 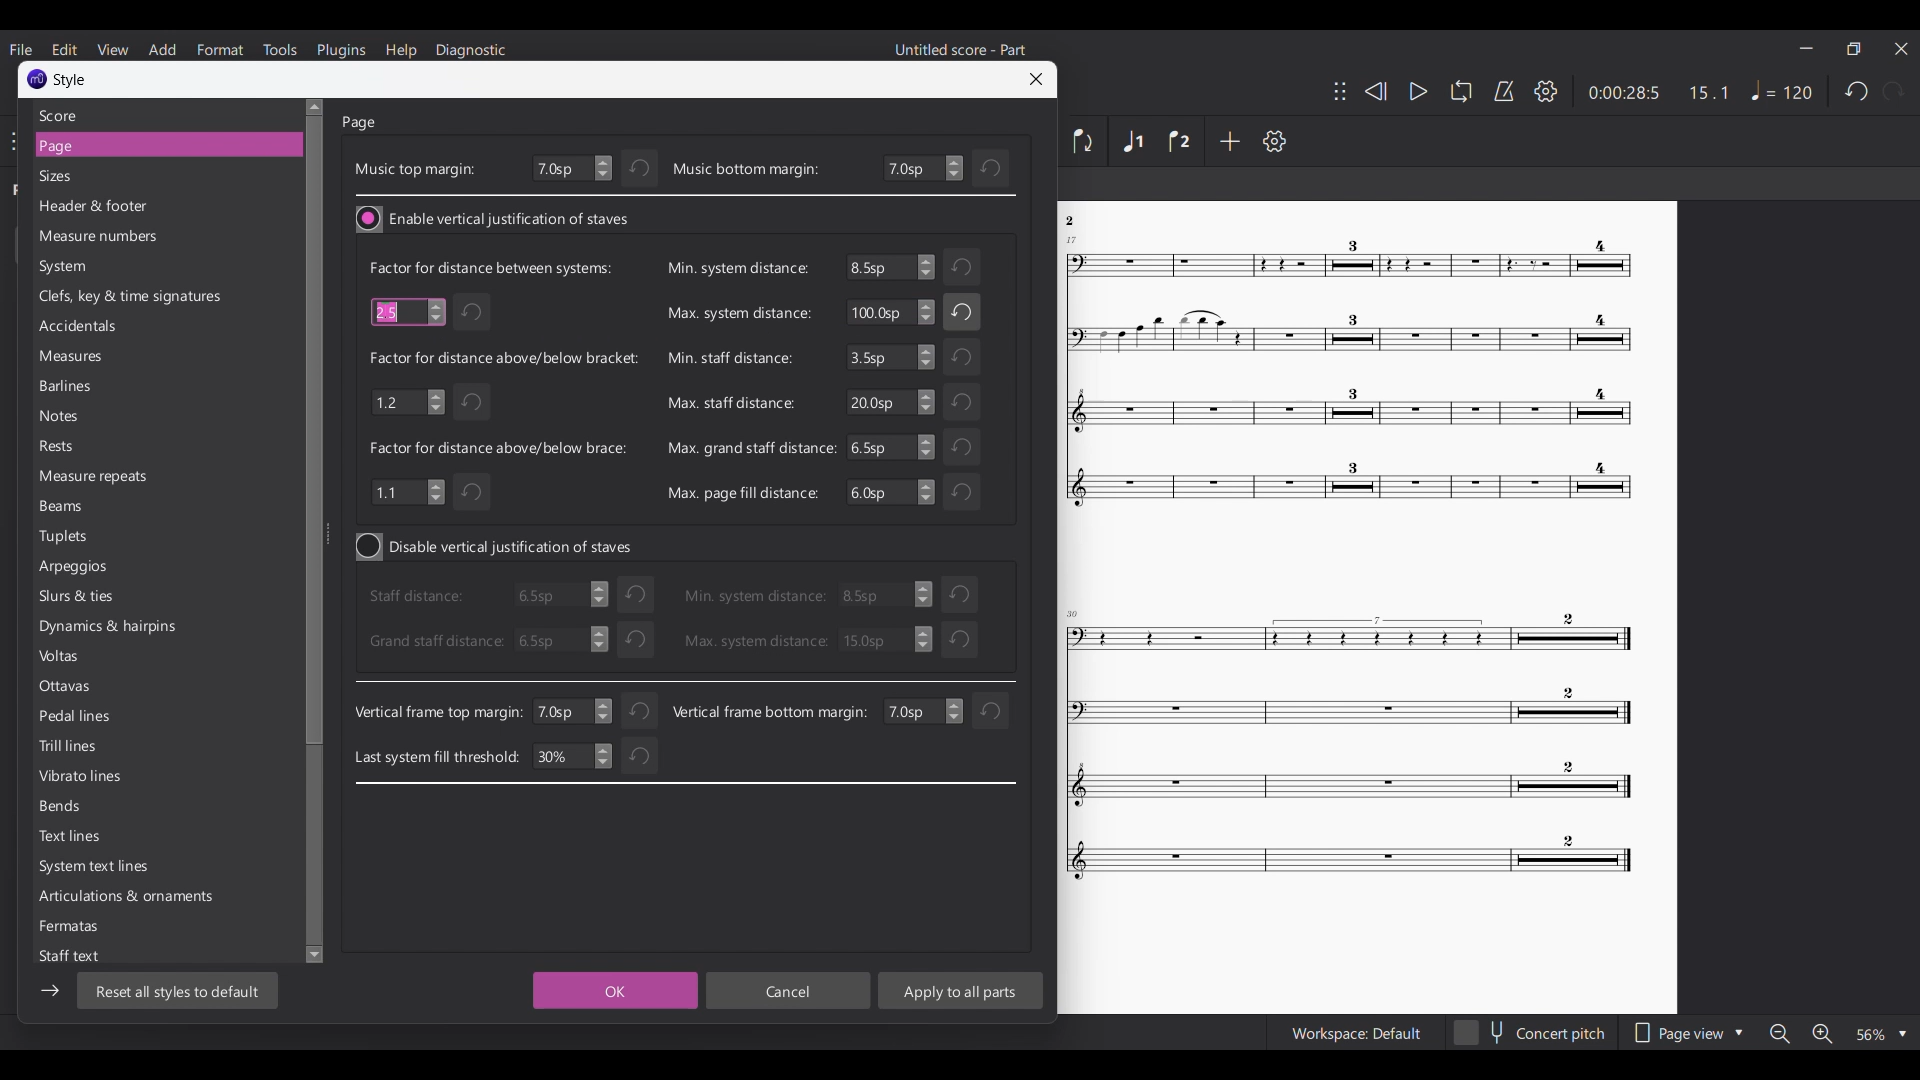 What do you see at coordinates (1076, 221) in the screenshot?
I see `` at bounding box center [1076, 221].